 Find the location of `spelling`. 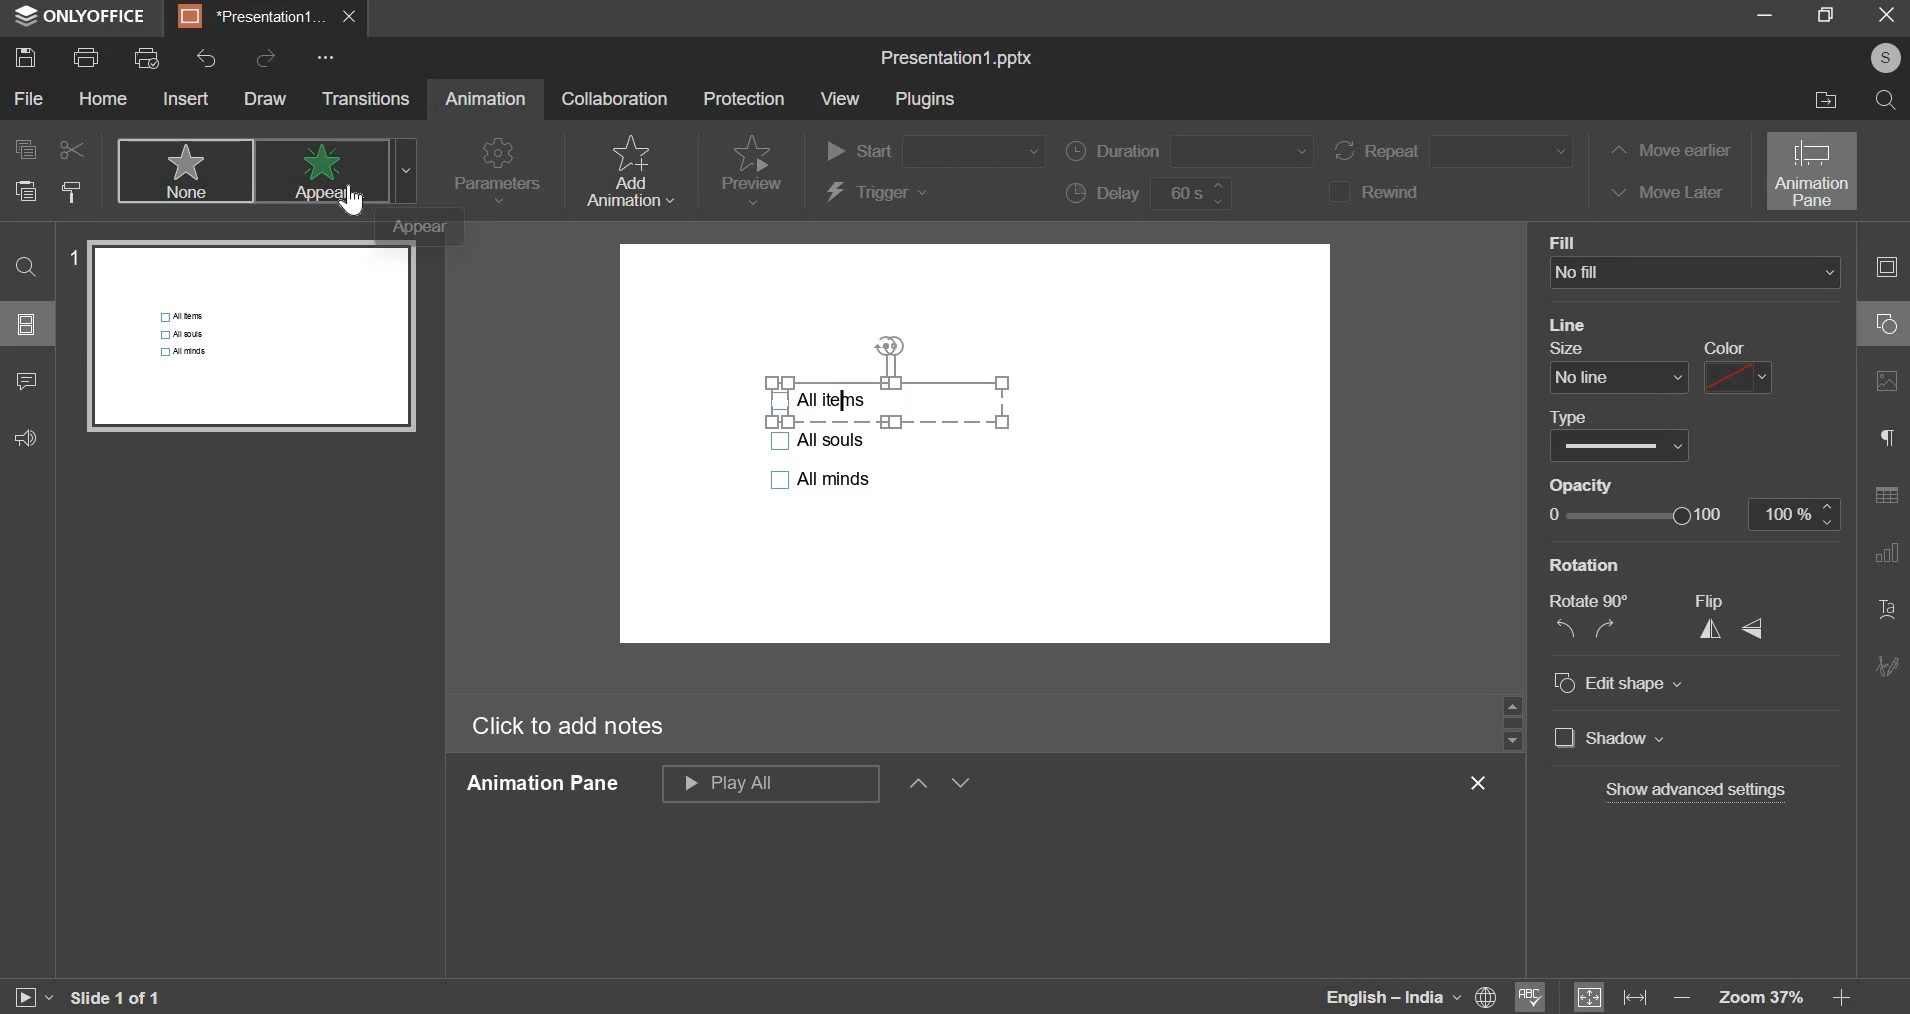

spelling is located at coordinates (1531, 994).